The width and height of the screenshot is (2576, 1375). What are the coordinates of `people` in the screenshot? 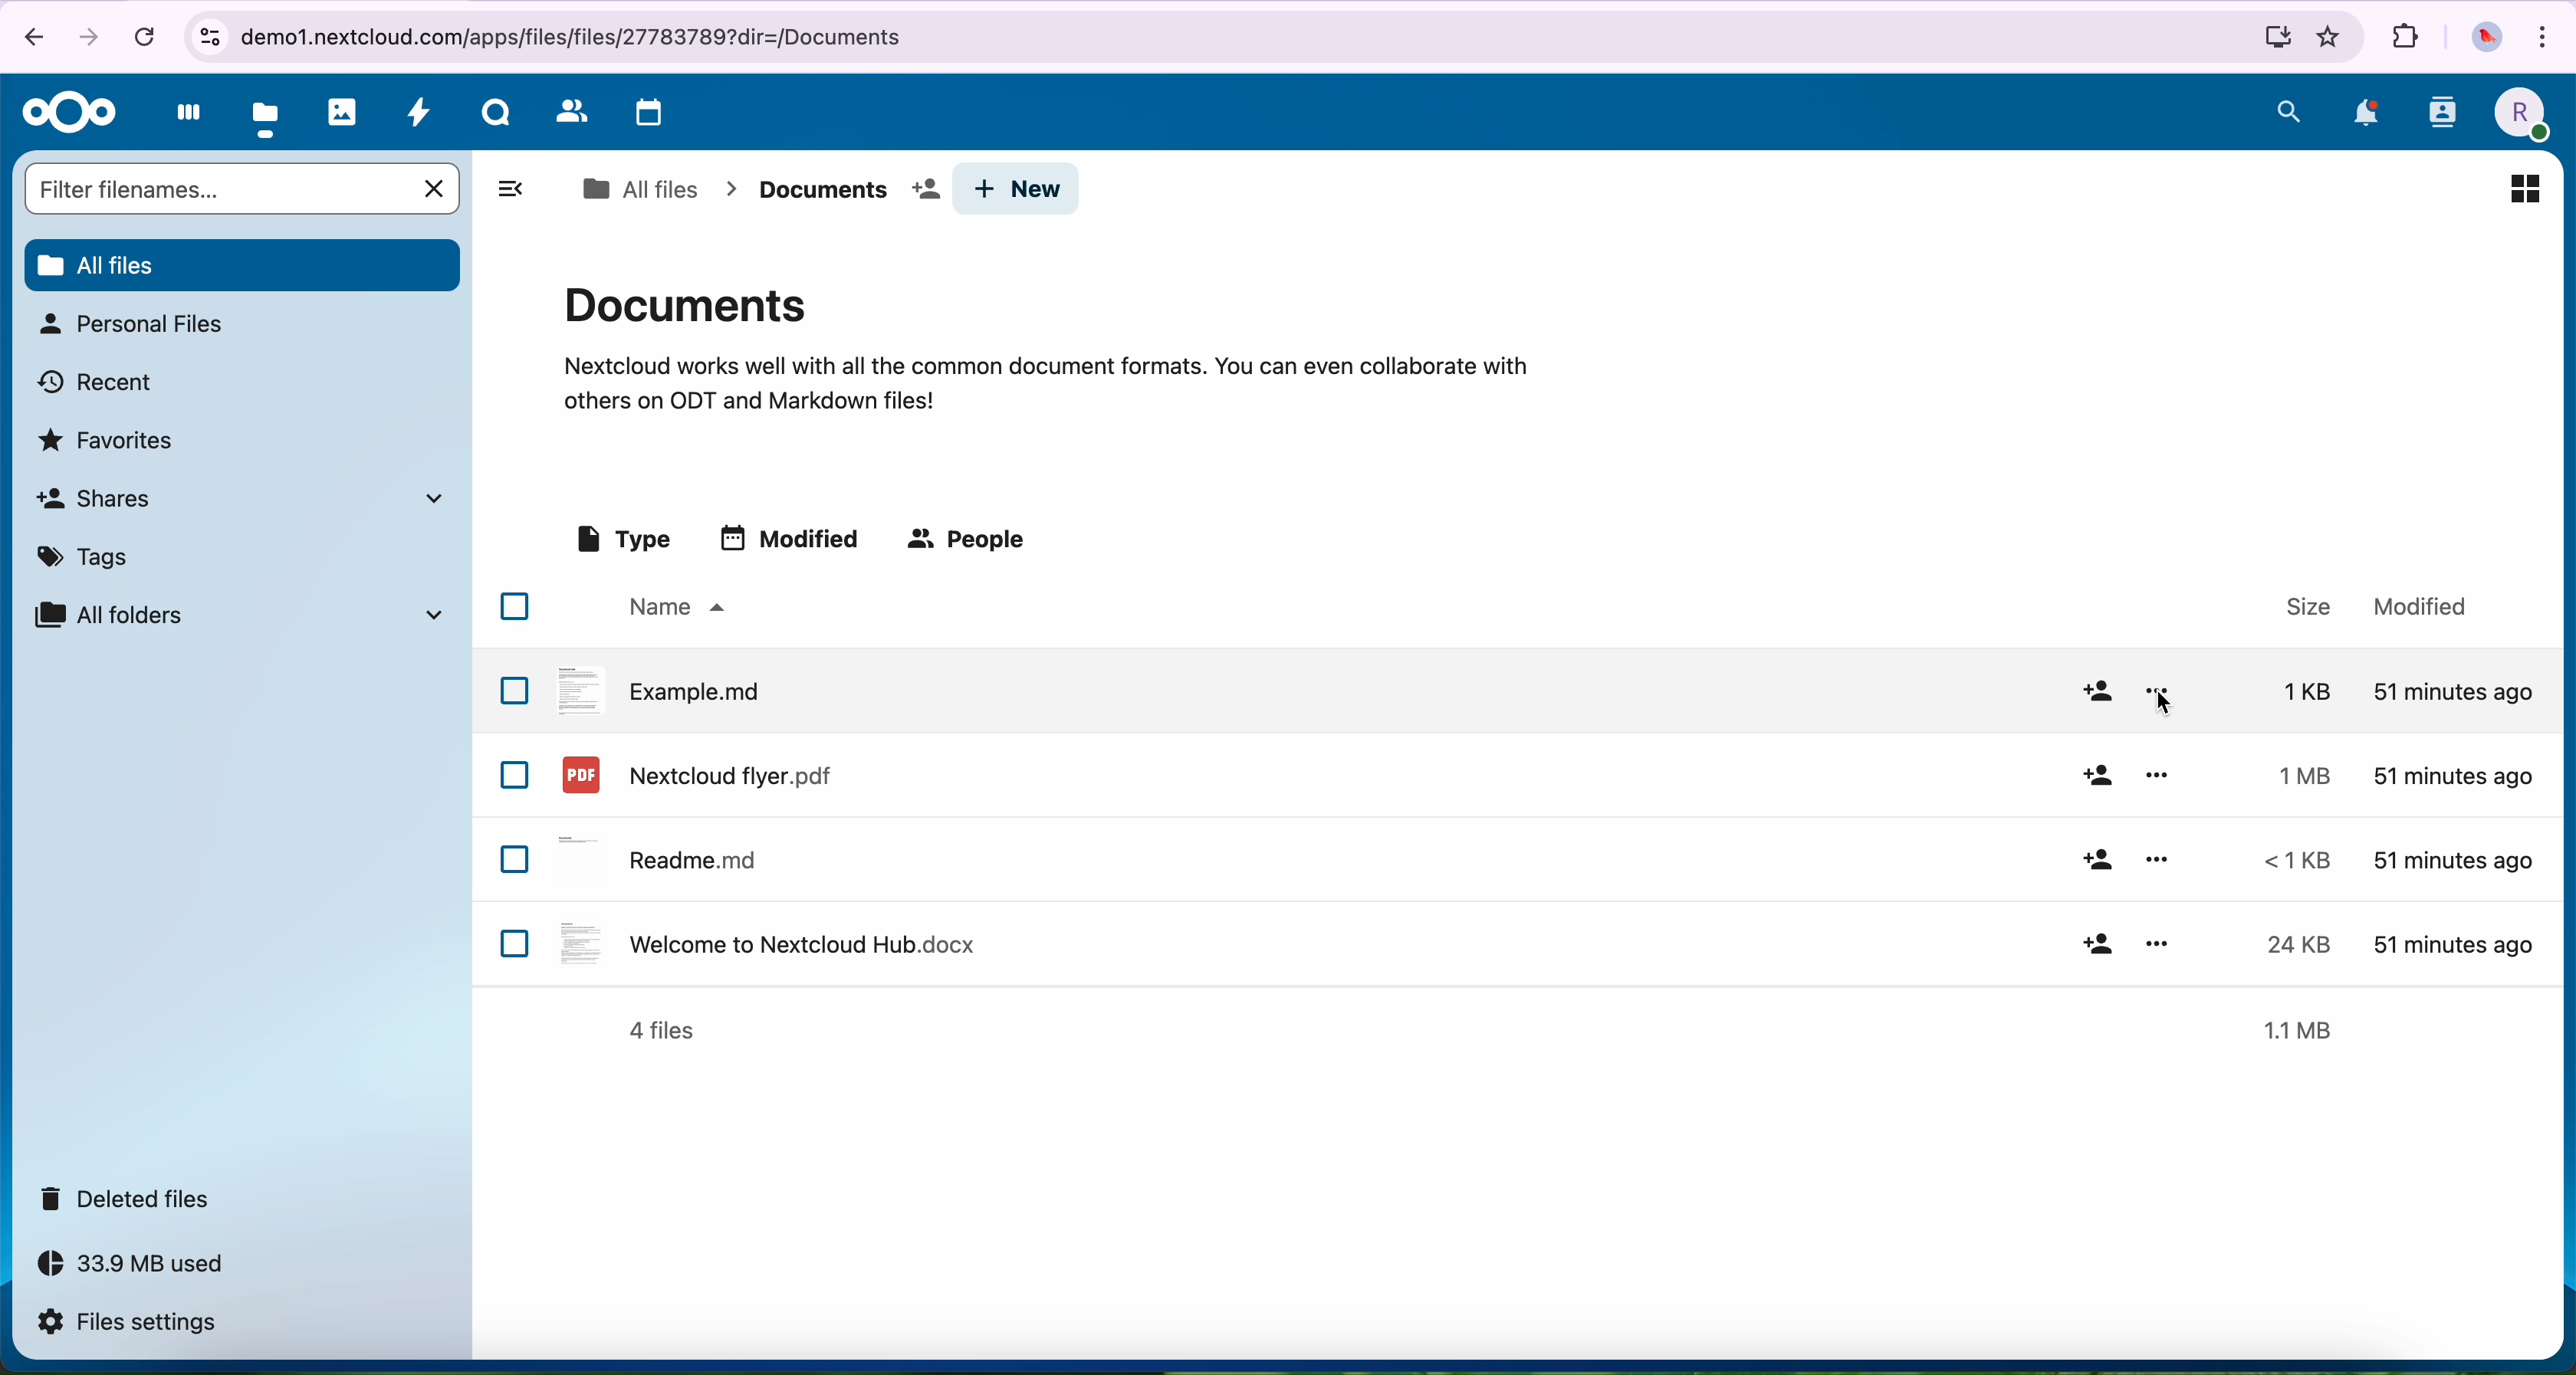 It's located at (971, 541).